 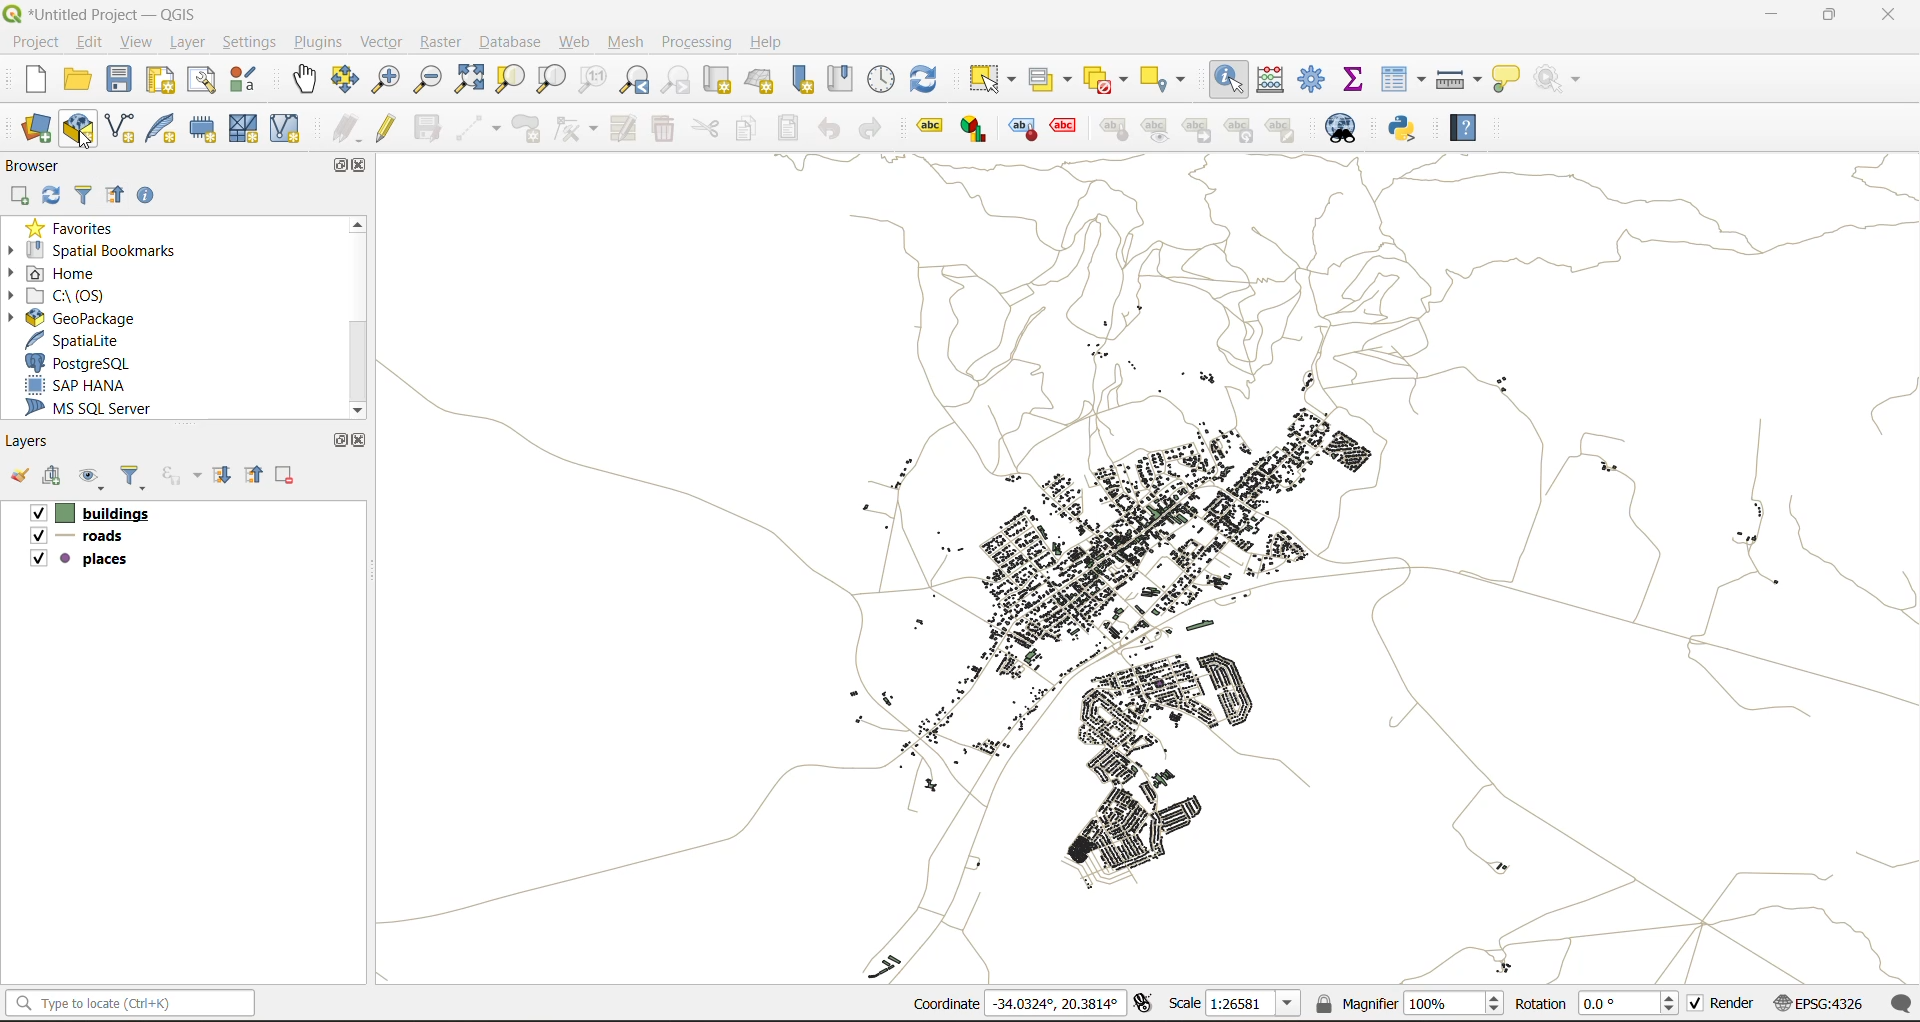 I want to click on new geopackage , so click(x=79, y=130).